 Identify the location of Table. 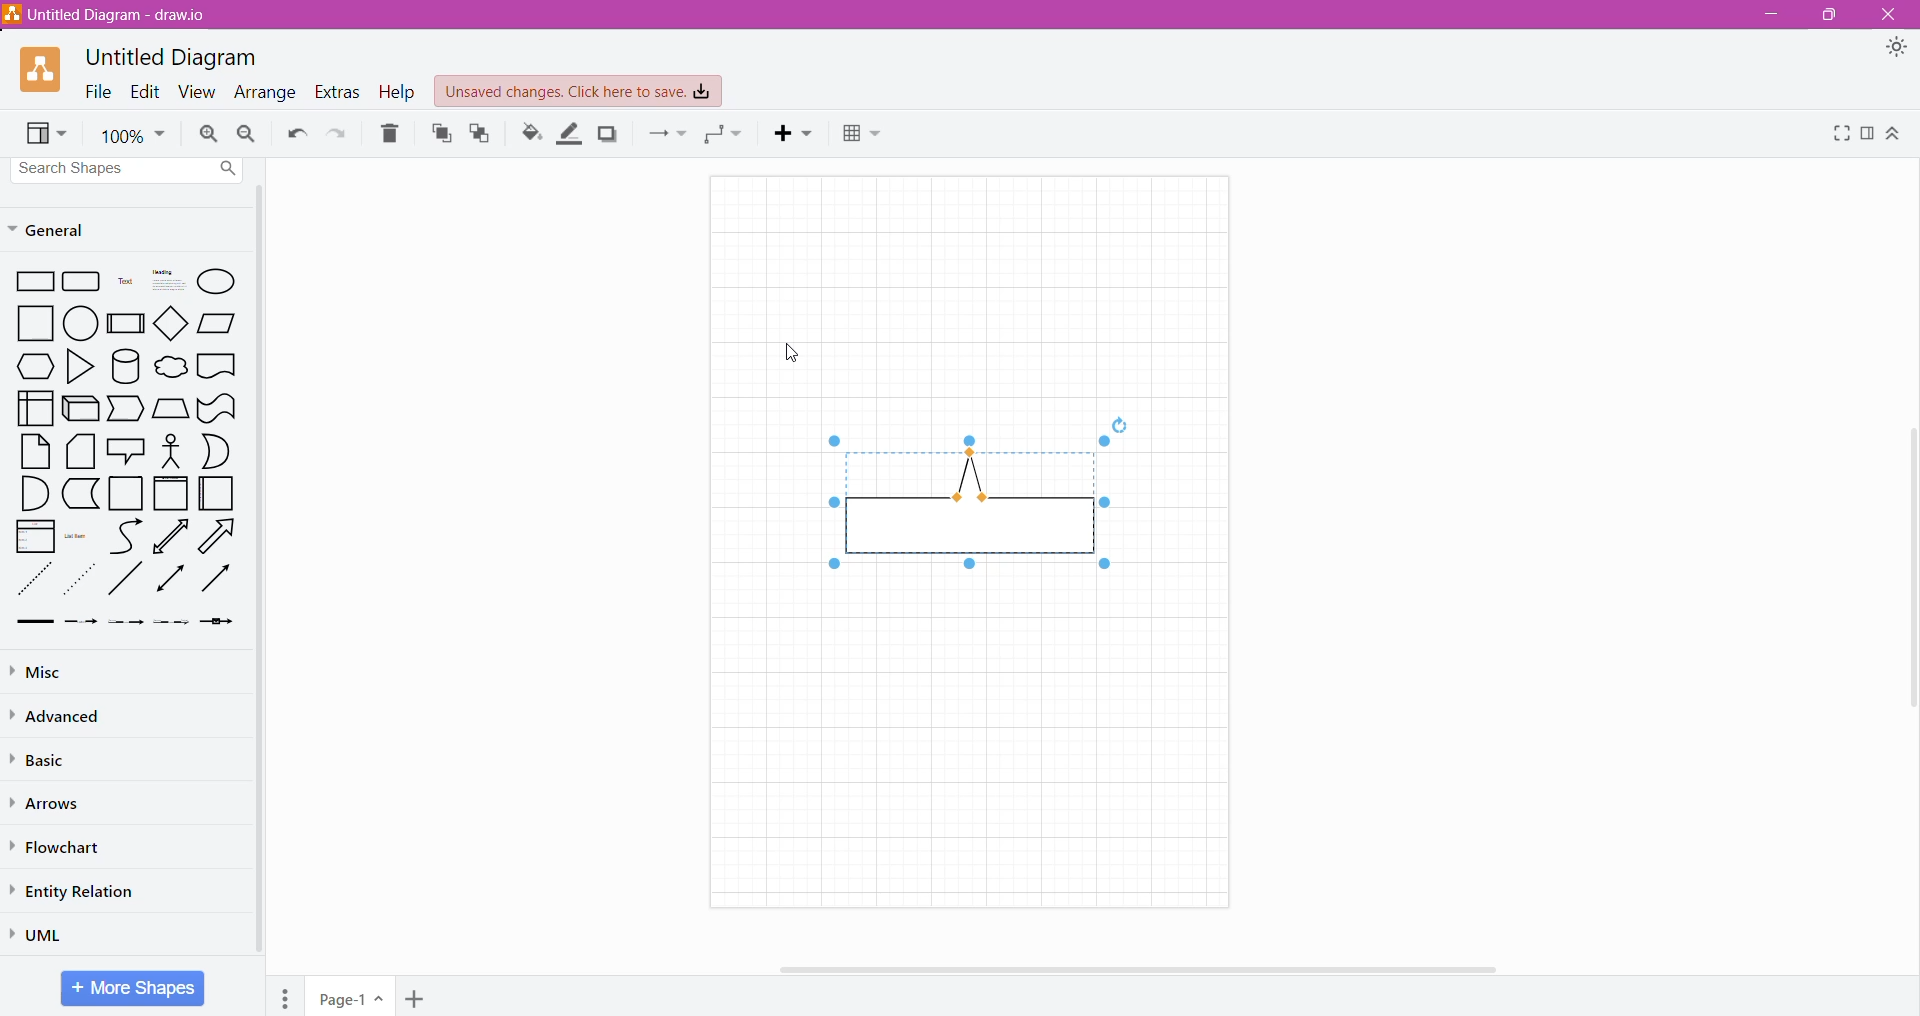
(865, 136).